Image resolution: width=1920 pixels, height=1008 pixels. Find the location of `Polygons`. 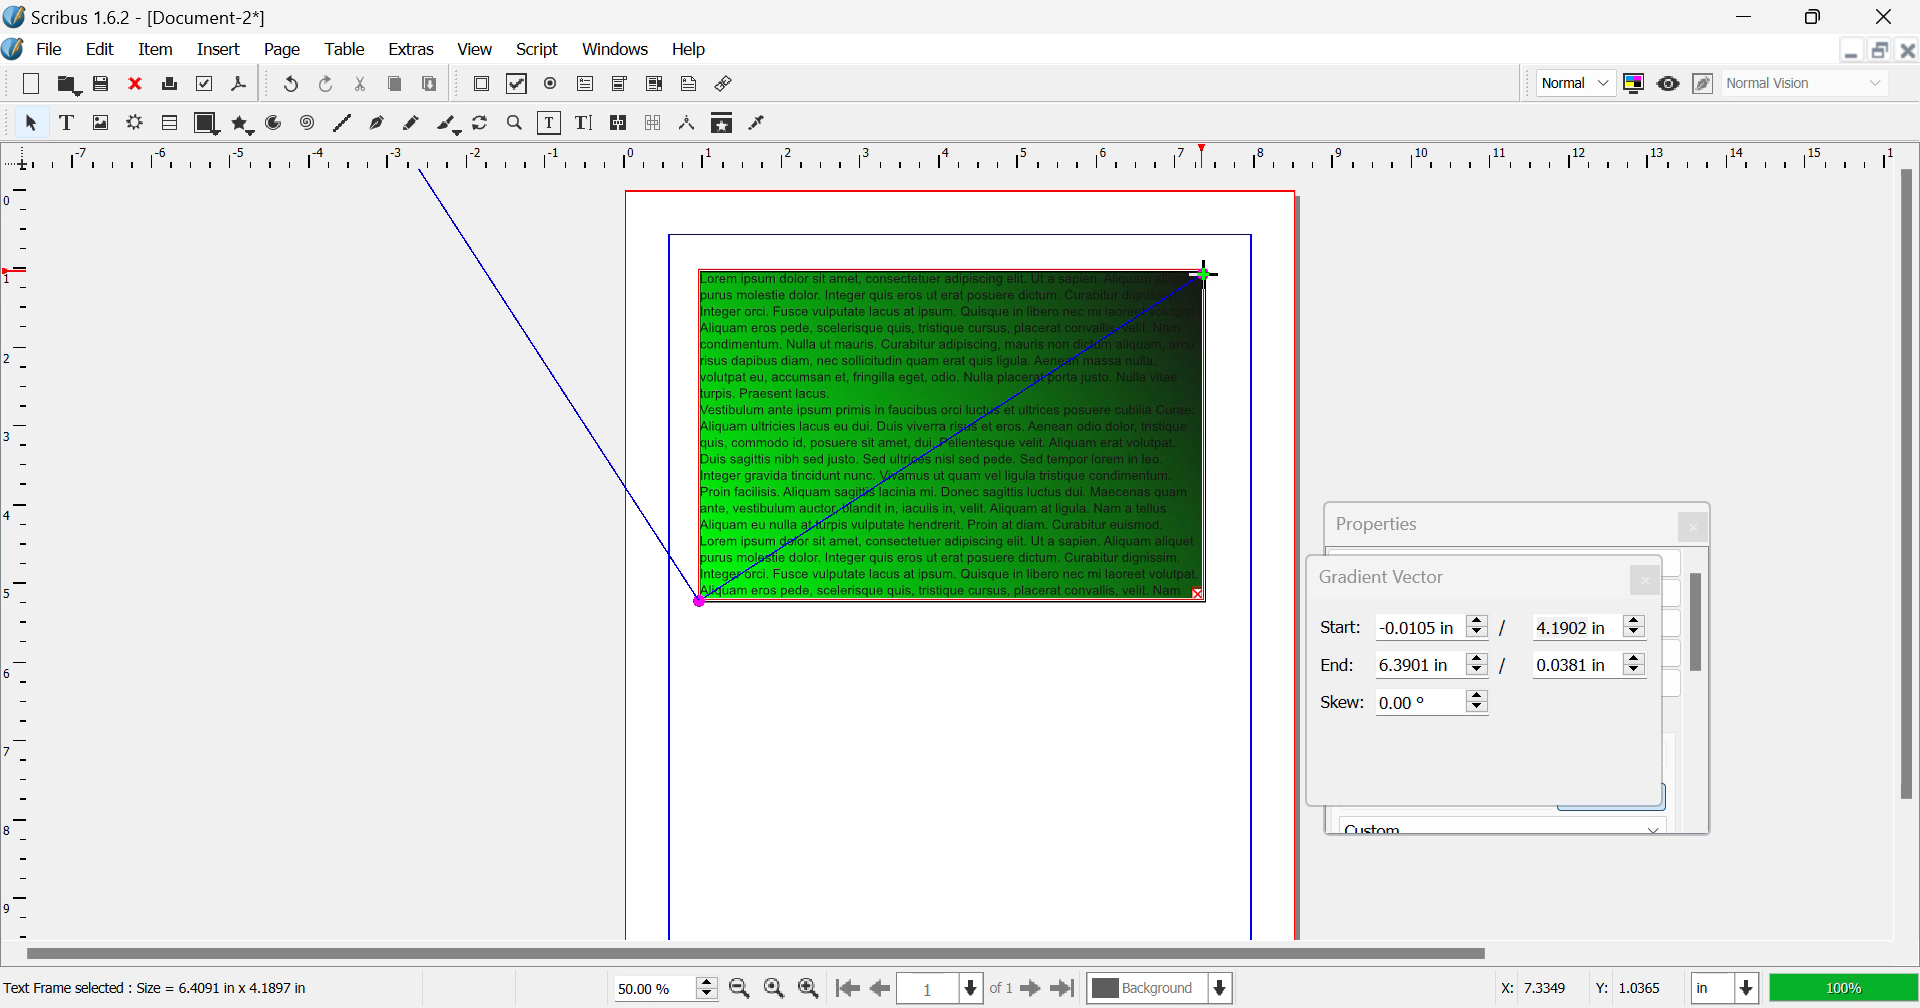

Polygons is located at coordinates (241, 124).